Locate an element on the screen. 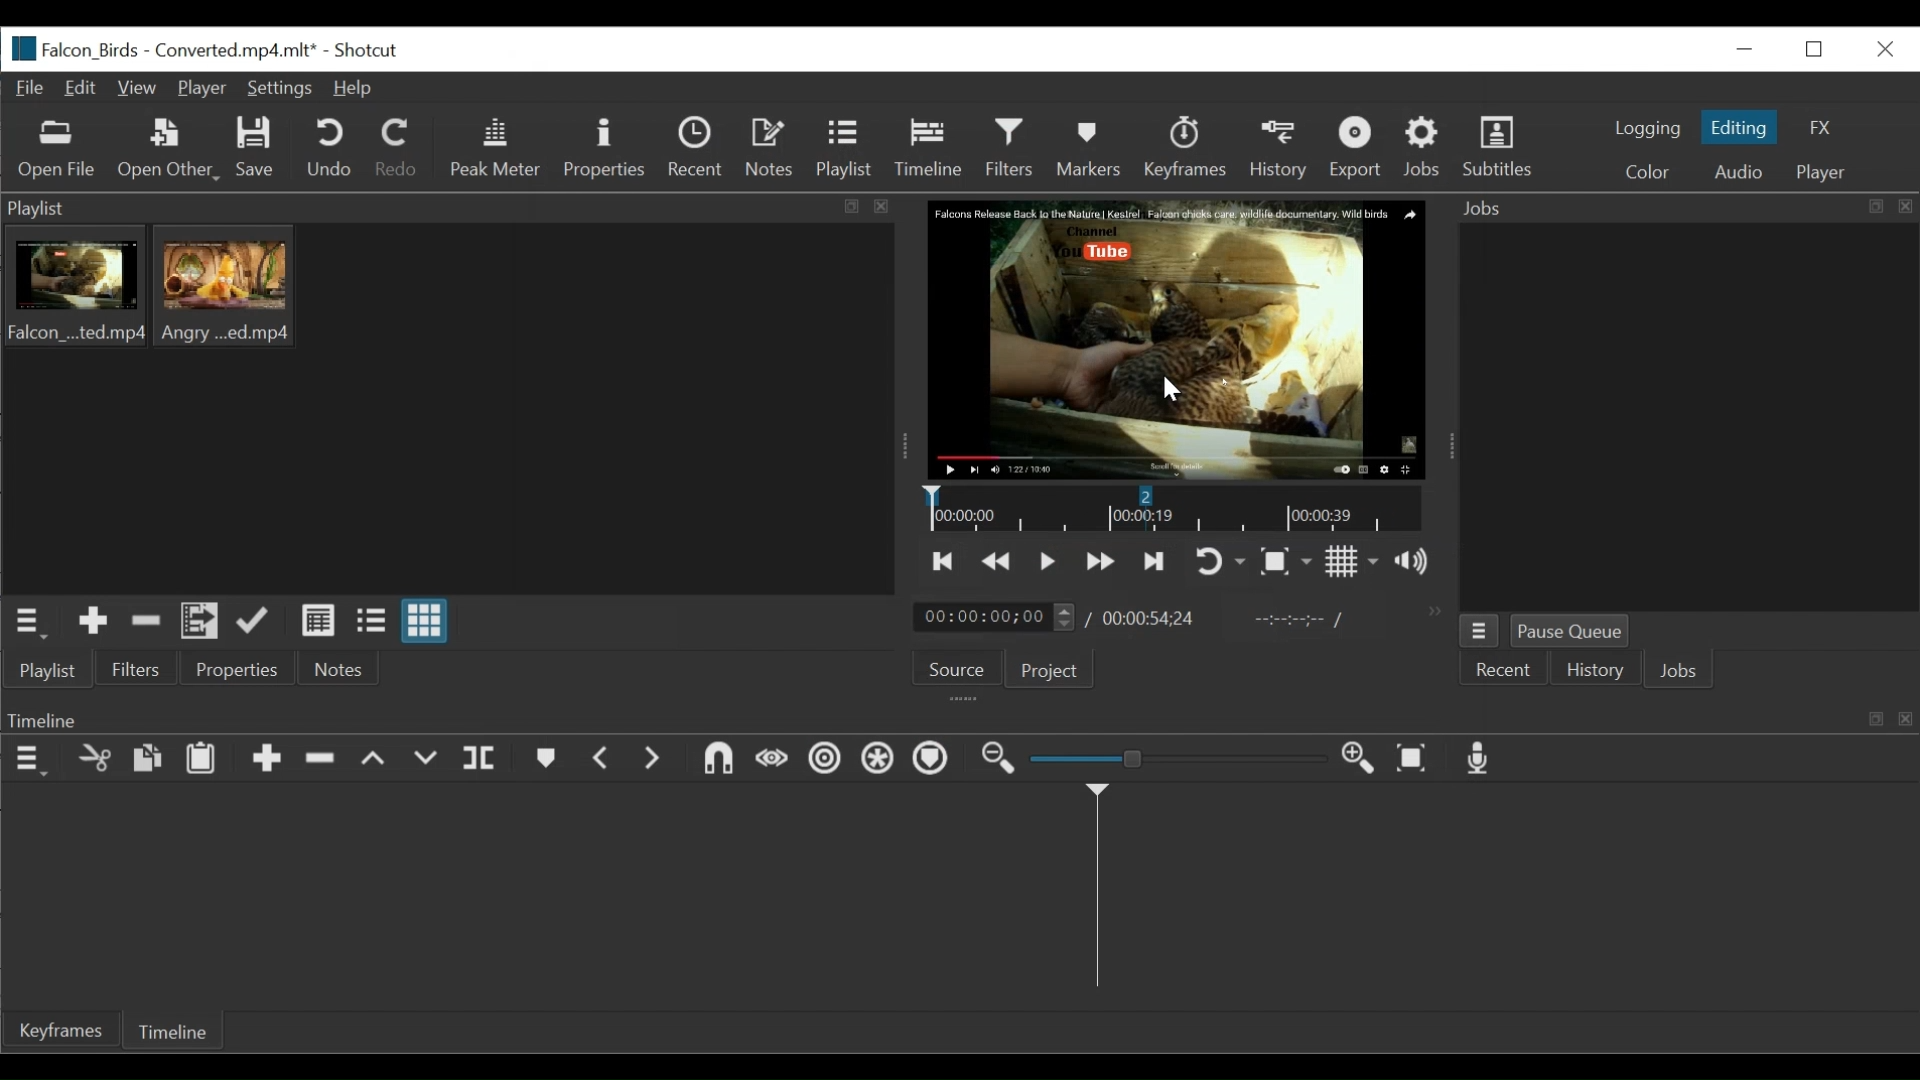 The height and width of the screenshot is (1080, 1920). Settings is located at coordinates (280, 90).